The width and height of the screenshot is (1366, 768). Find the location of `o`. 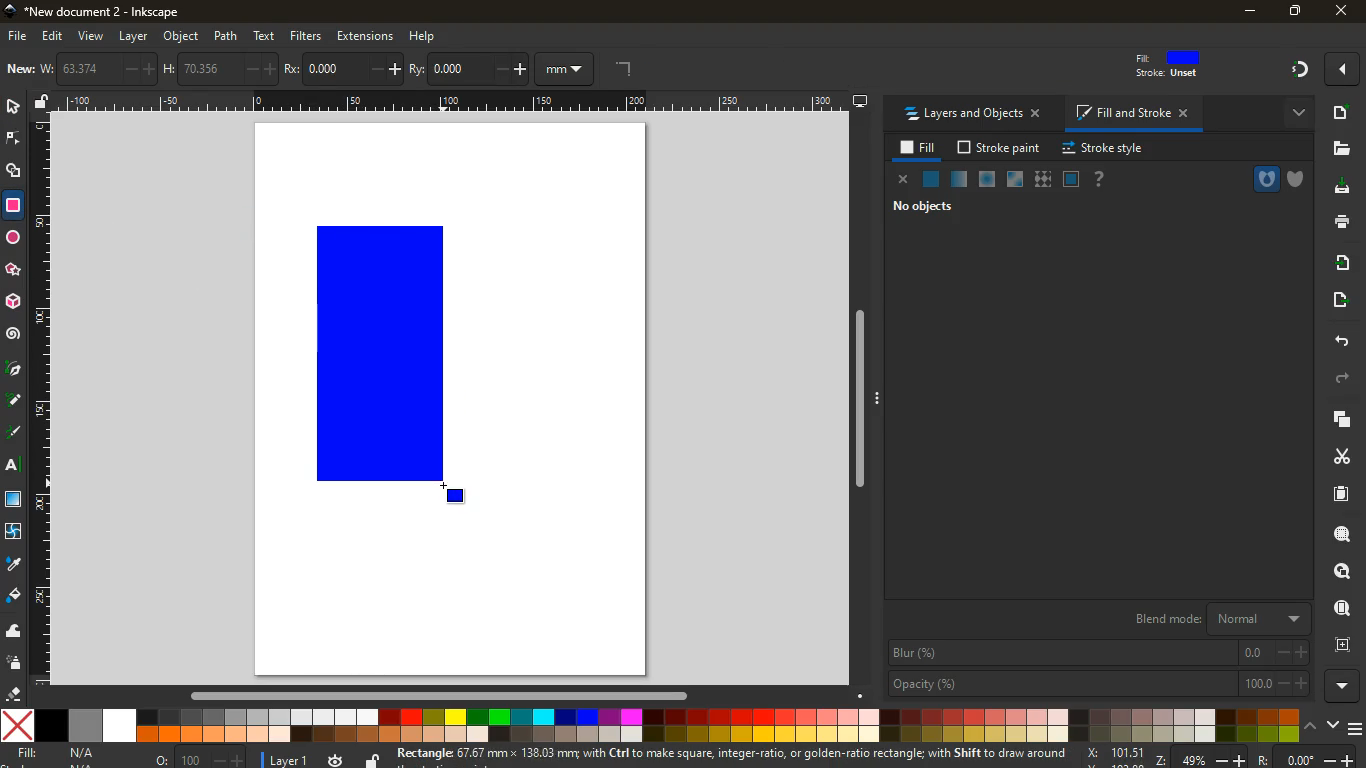

o is located at coordinates (201, 758).